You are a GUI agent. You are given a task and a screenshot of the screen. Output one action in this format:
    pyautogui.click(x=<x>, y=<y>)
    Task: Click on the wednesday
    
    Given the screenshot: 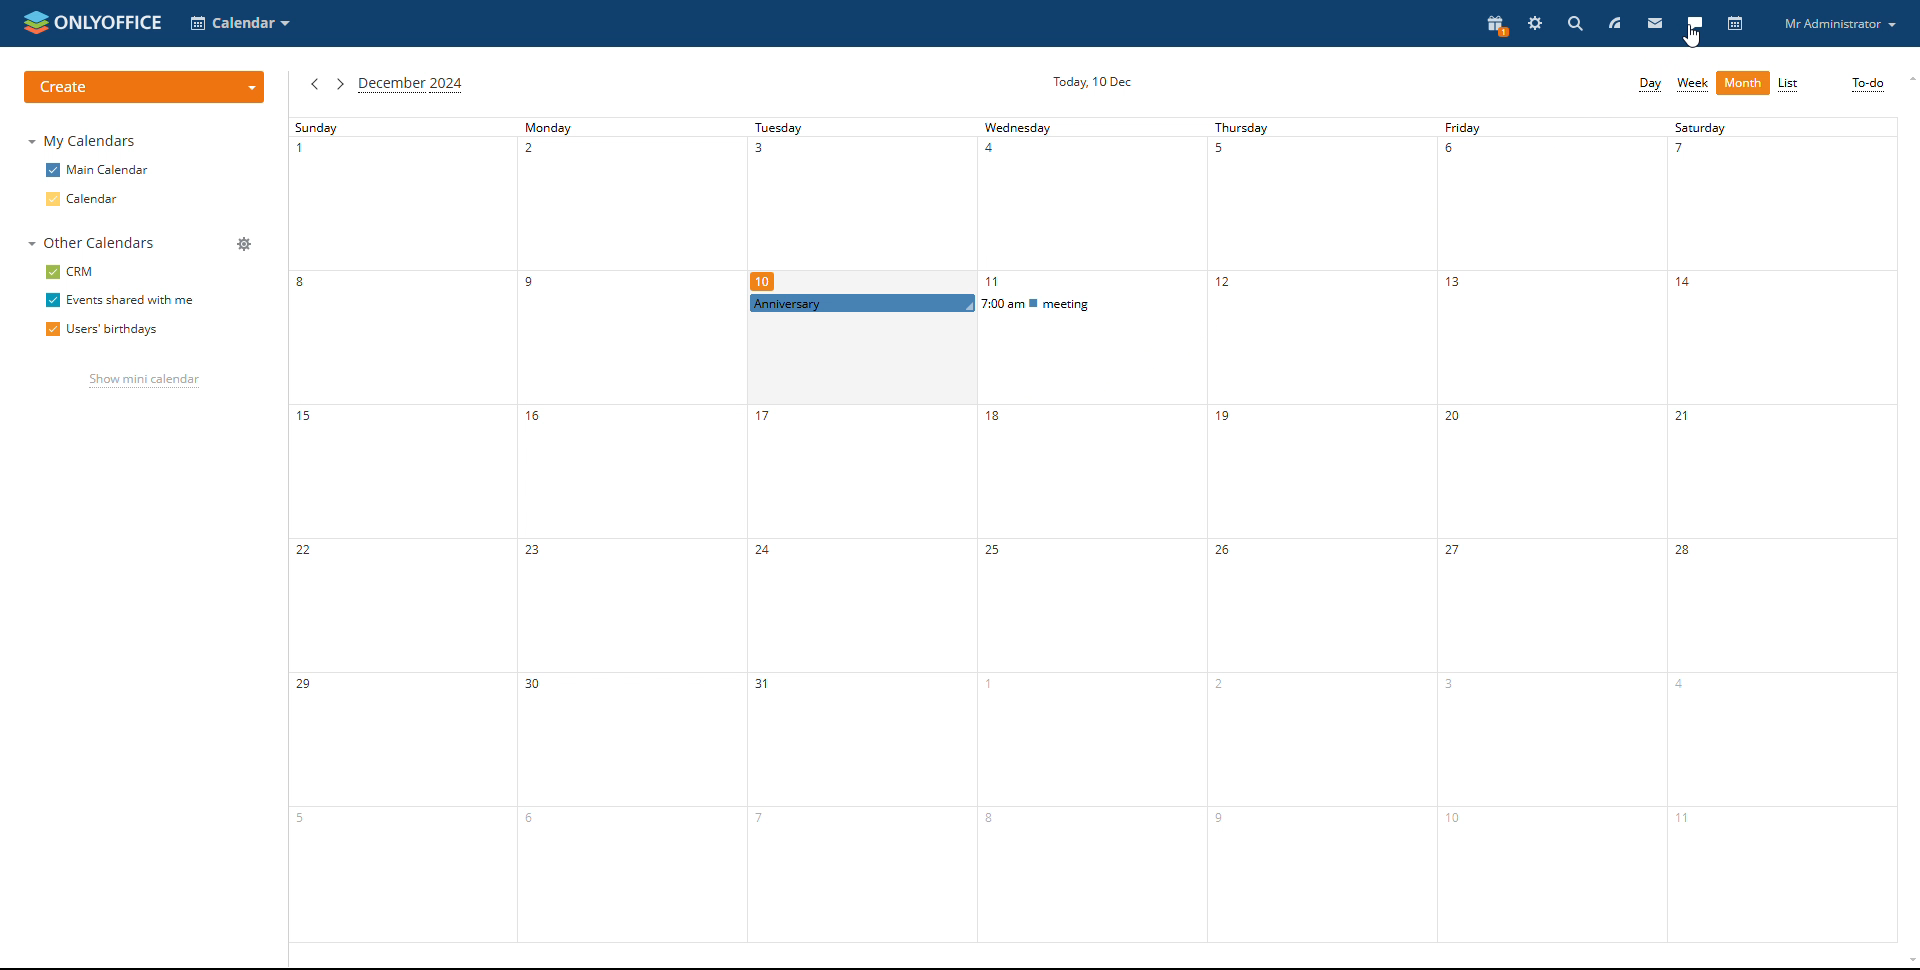 What is the action you would take?
    pyautogui.click(x=1091, y=630)
    